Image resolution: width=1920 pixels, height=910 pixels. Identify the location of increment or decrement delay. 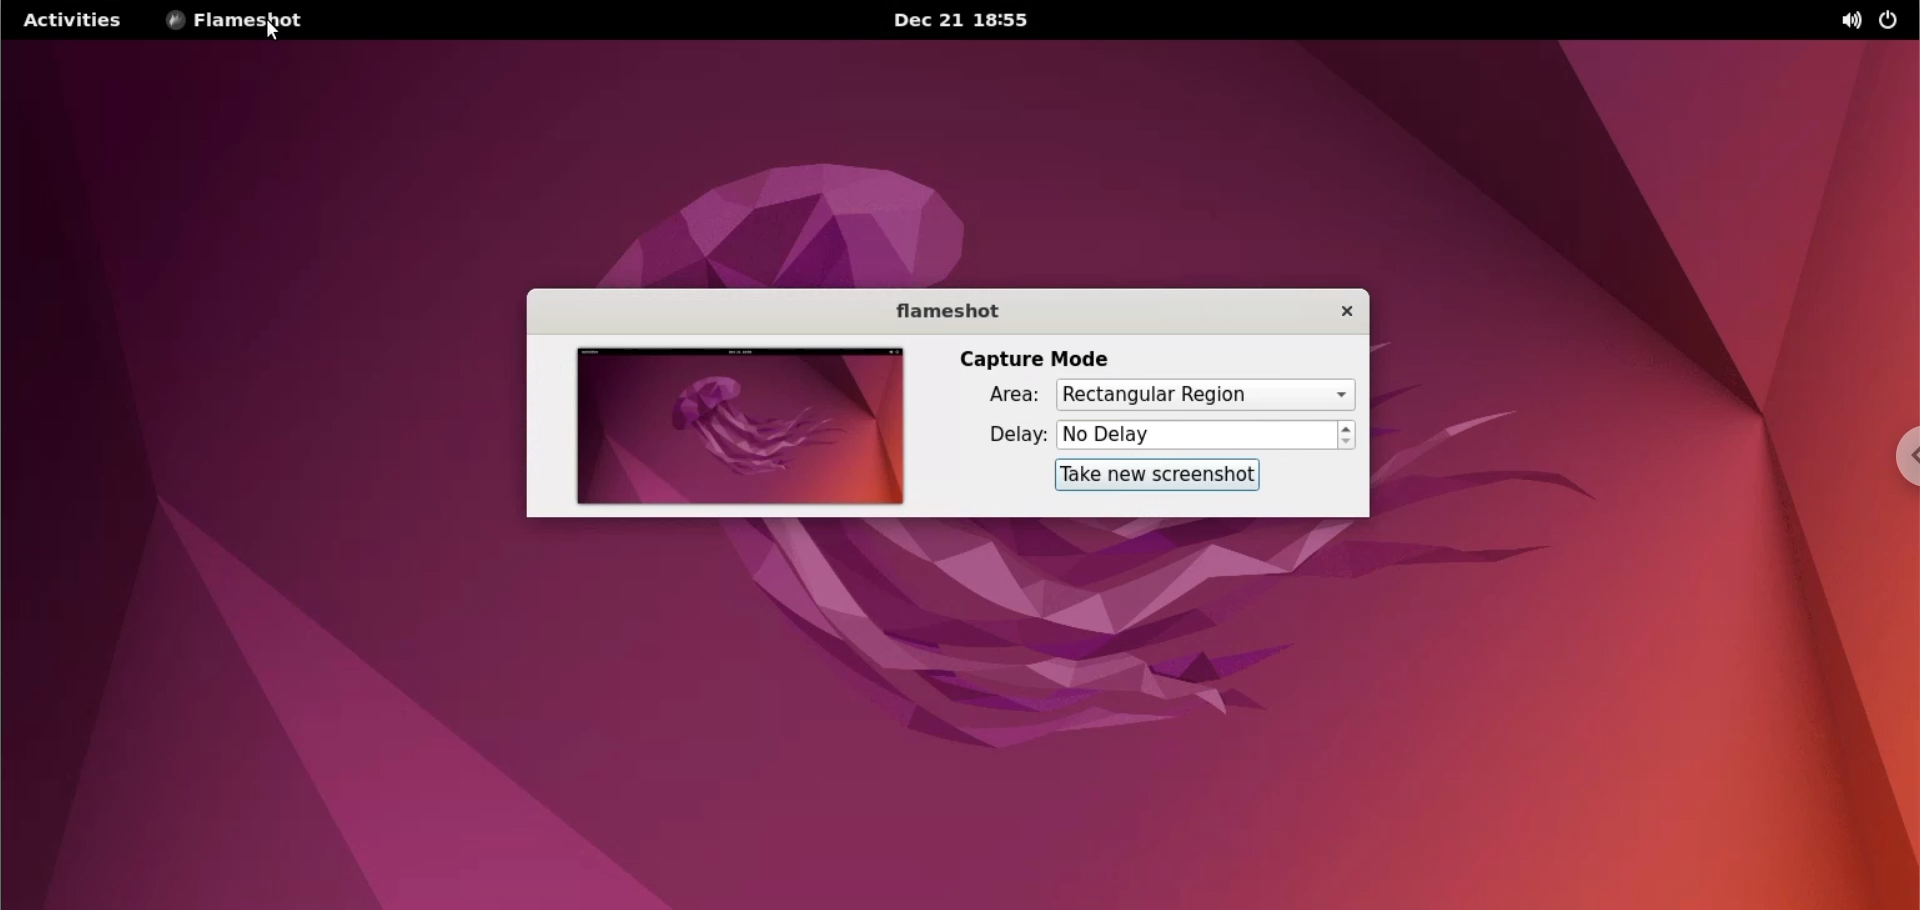
(1347, 436).